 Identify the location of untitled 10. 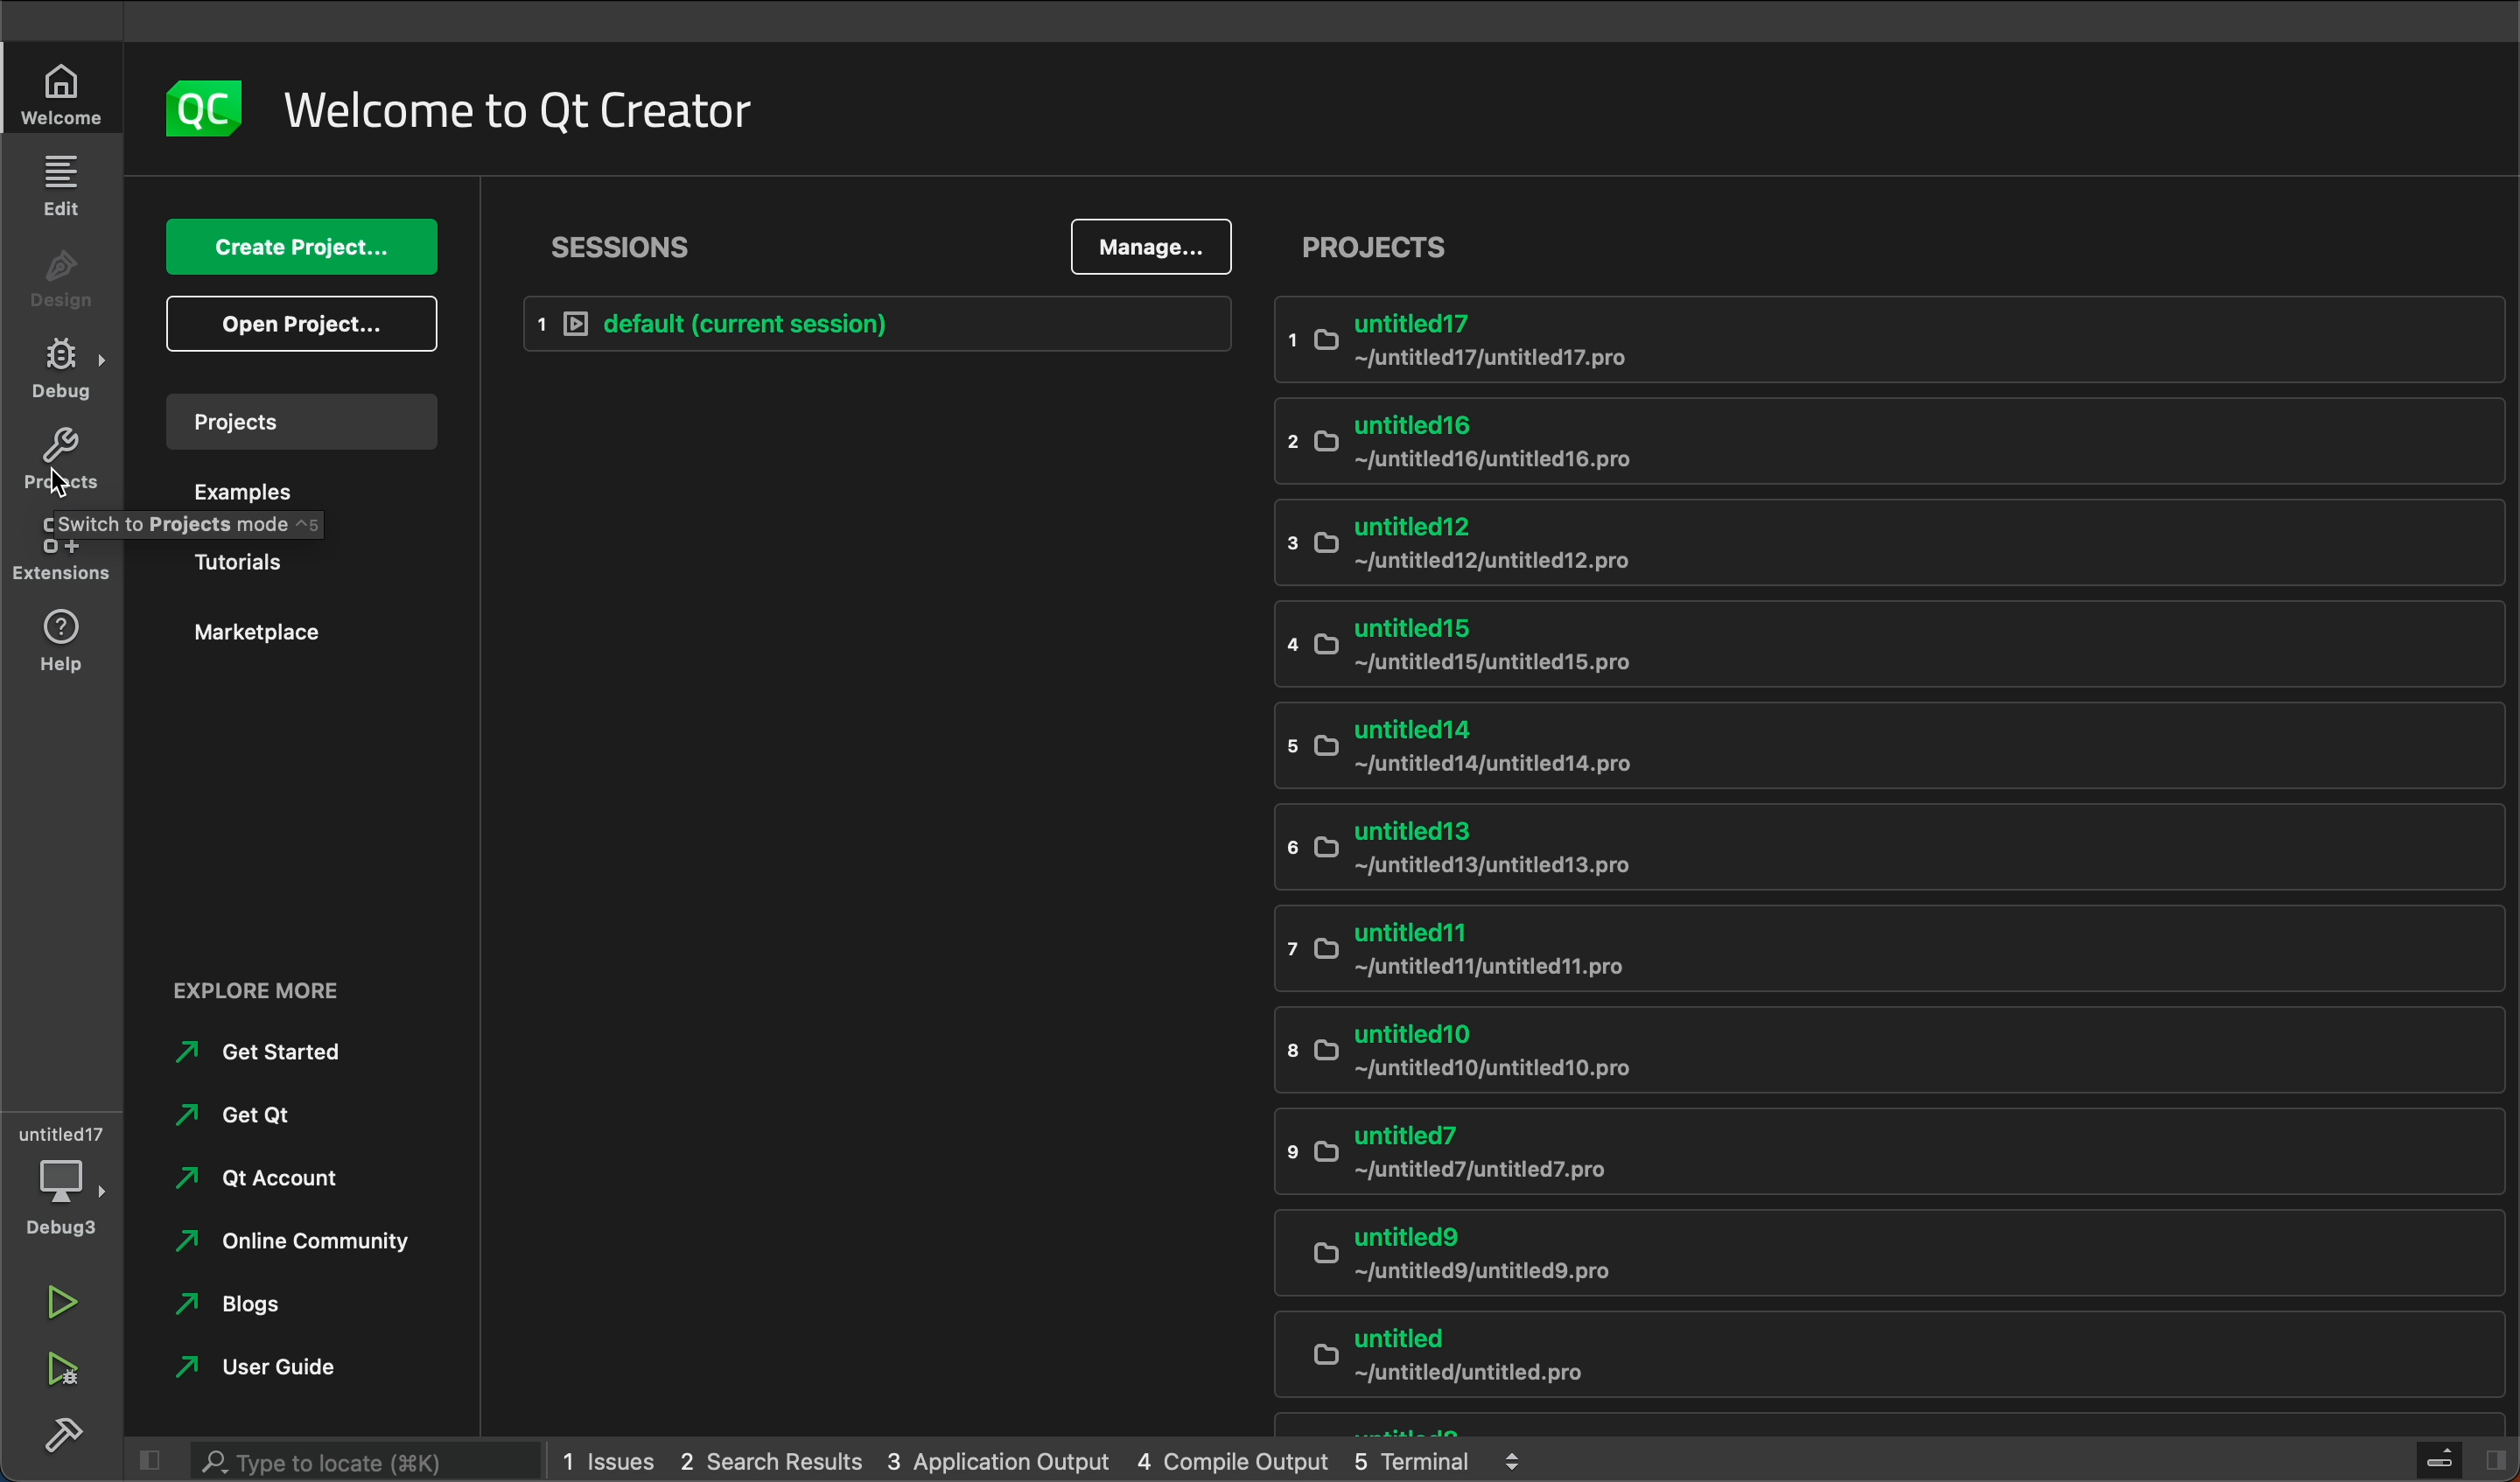
(1872, 1048).